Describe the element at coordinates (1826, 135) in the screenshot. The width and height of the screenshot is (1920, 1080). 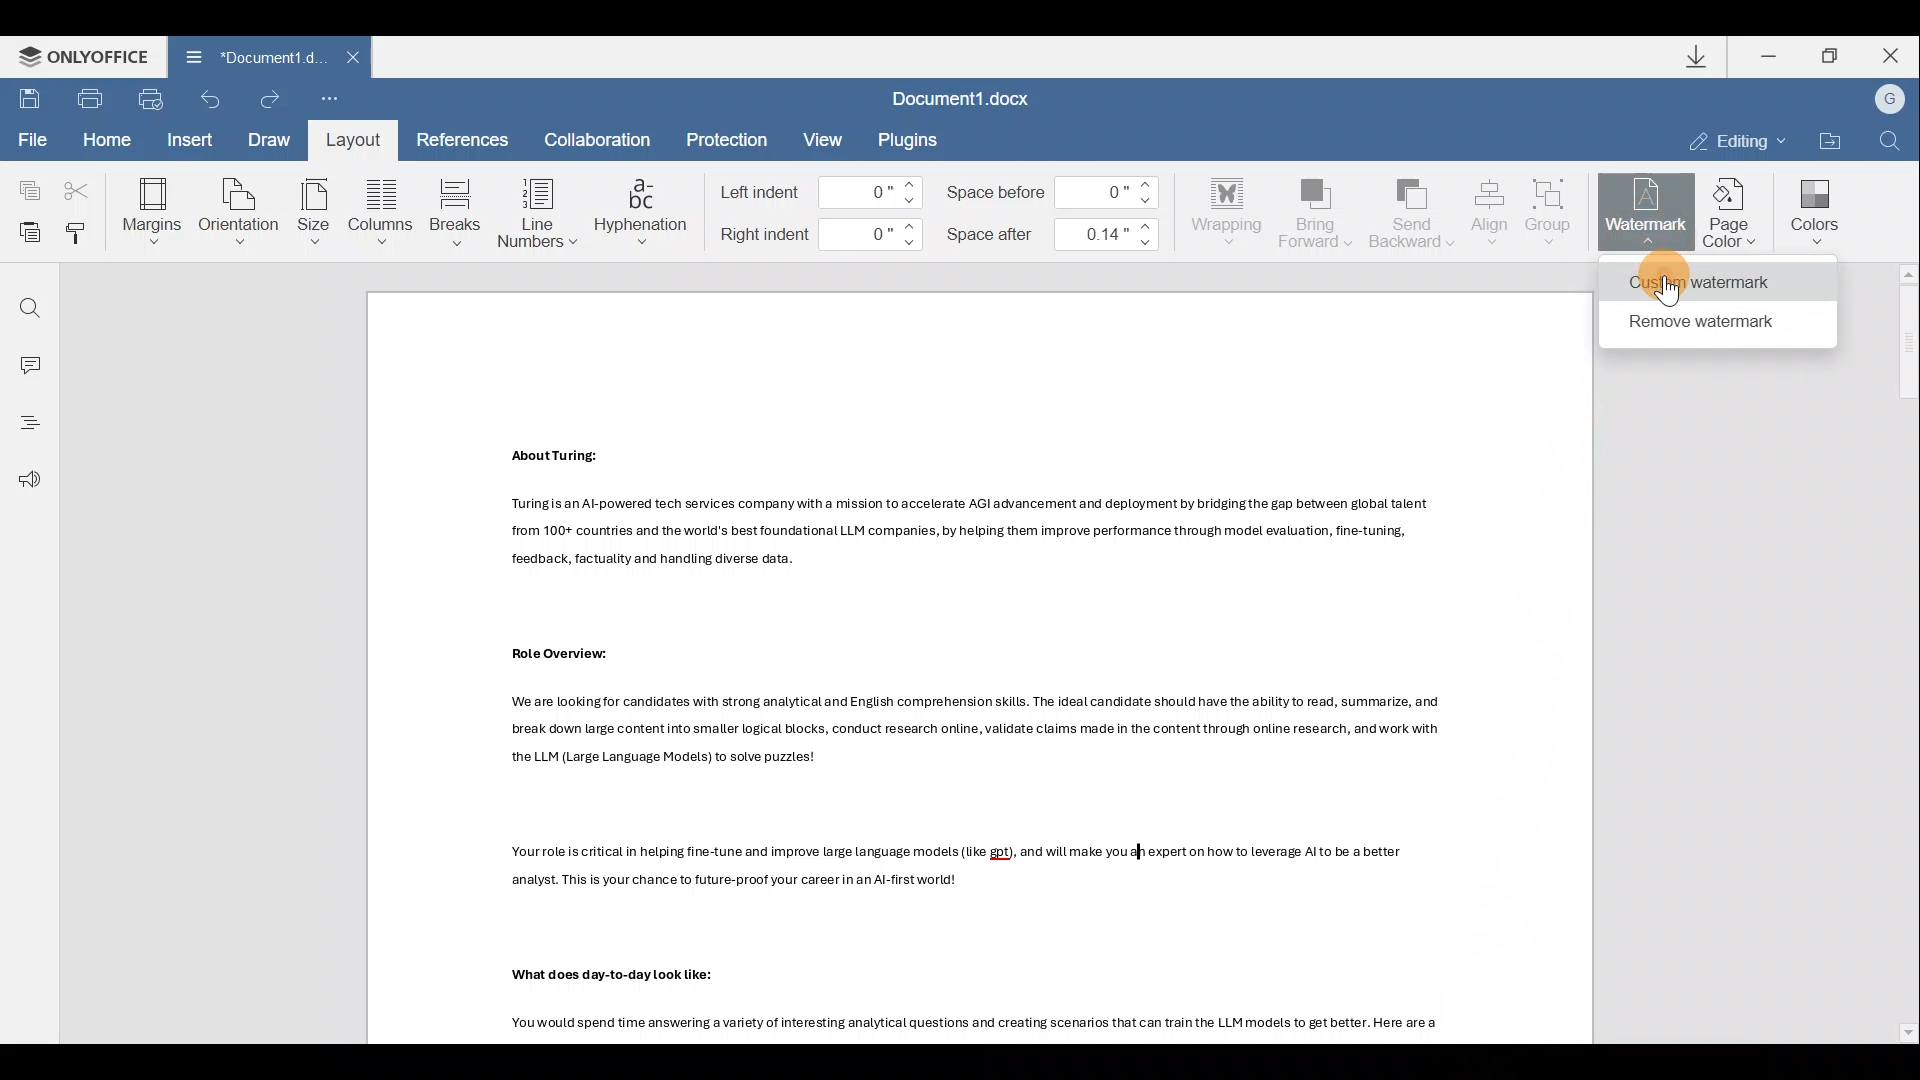
I see `Open file location` at that location.